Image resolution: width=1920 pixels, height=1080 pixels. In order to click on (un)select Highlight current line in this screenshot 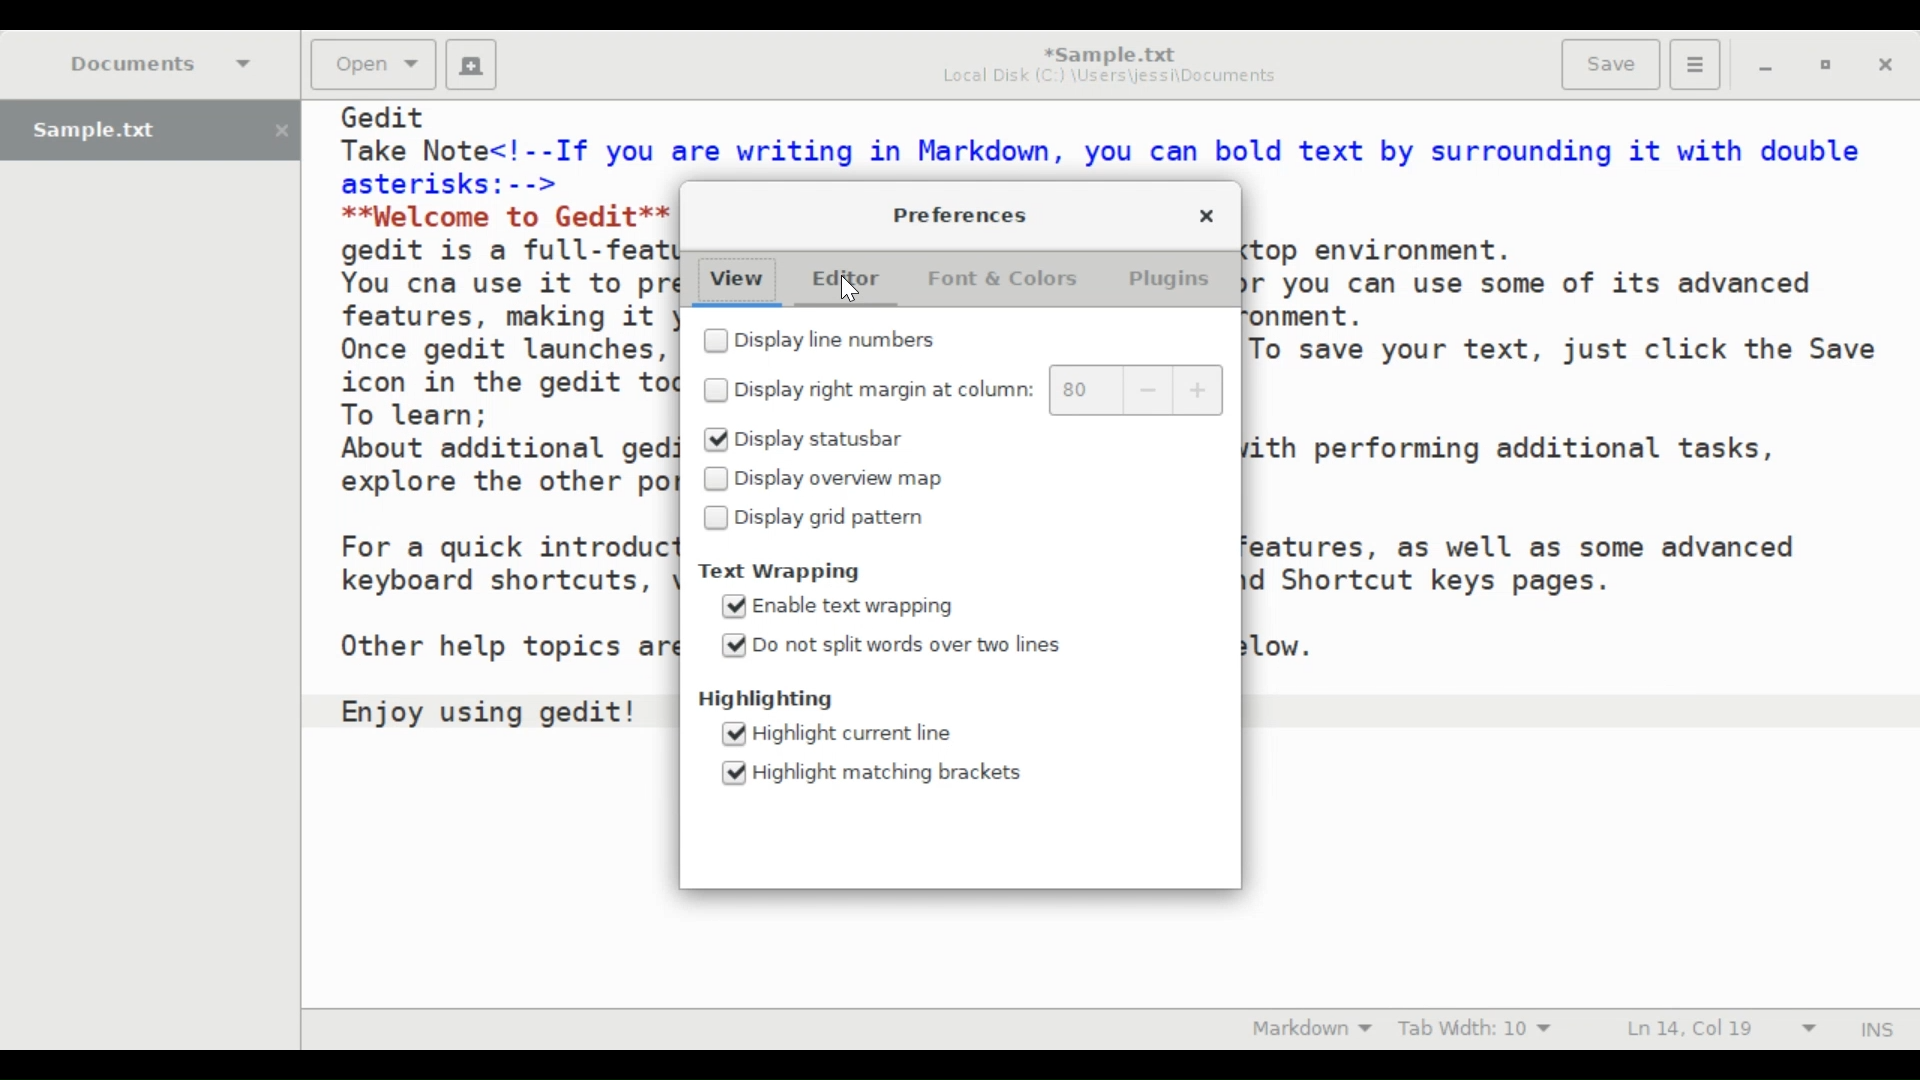, I will do `click(844, 733)`.